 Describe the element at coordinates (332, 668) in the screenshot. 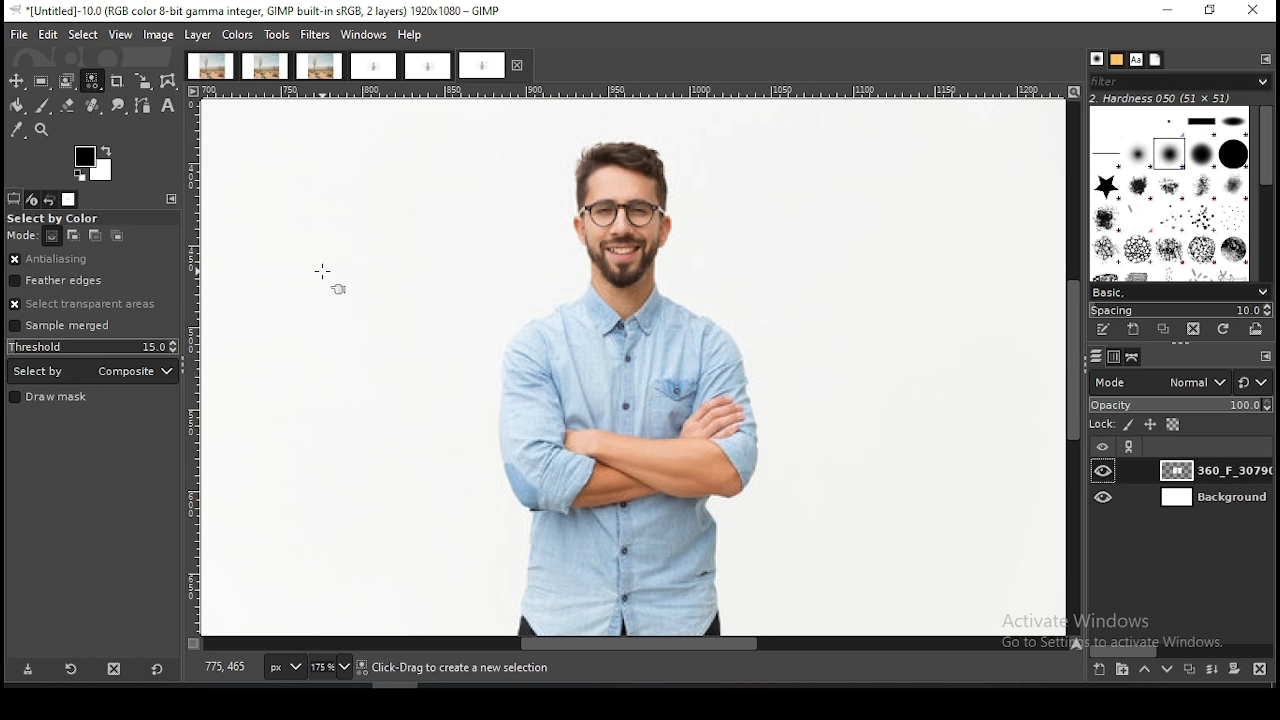

I see `zoom status` at that location.